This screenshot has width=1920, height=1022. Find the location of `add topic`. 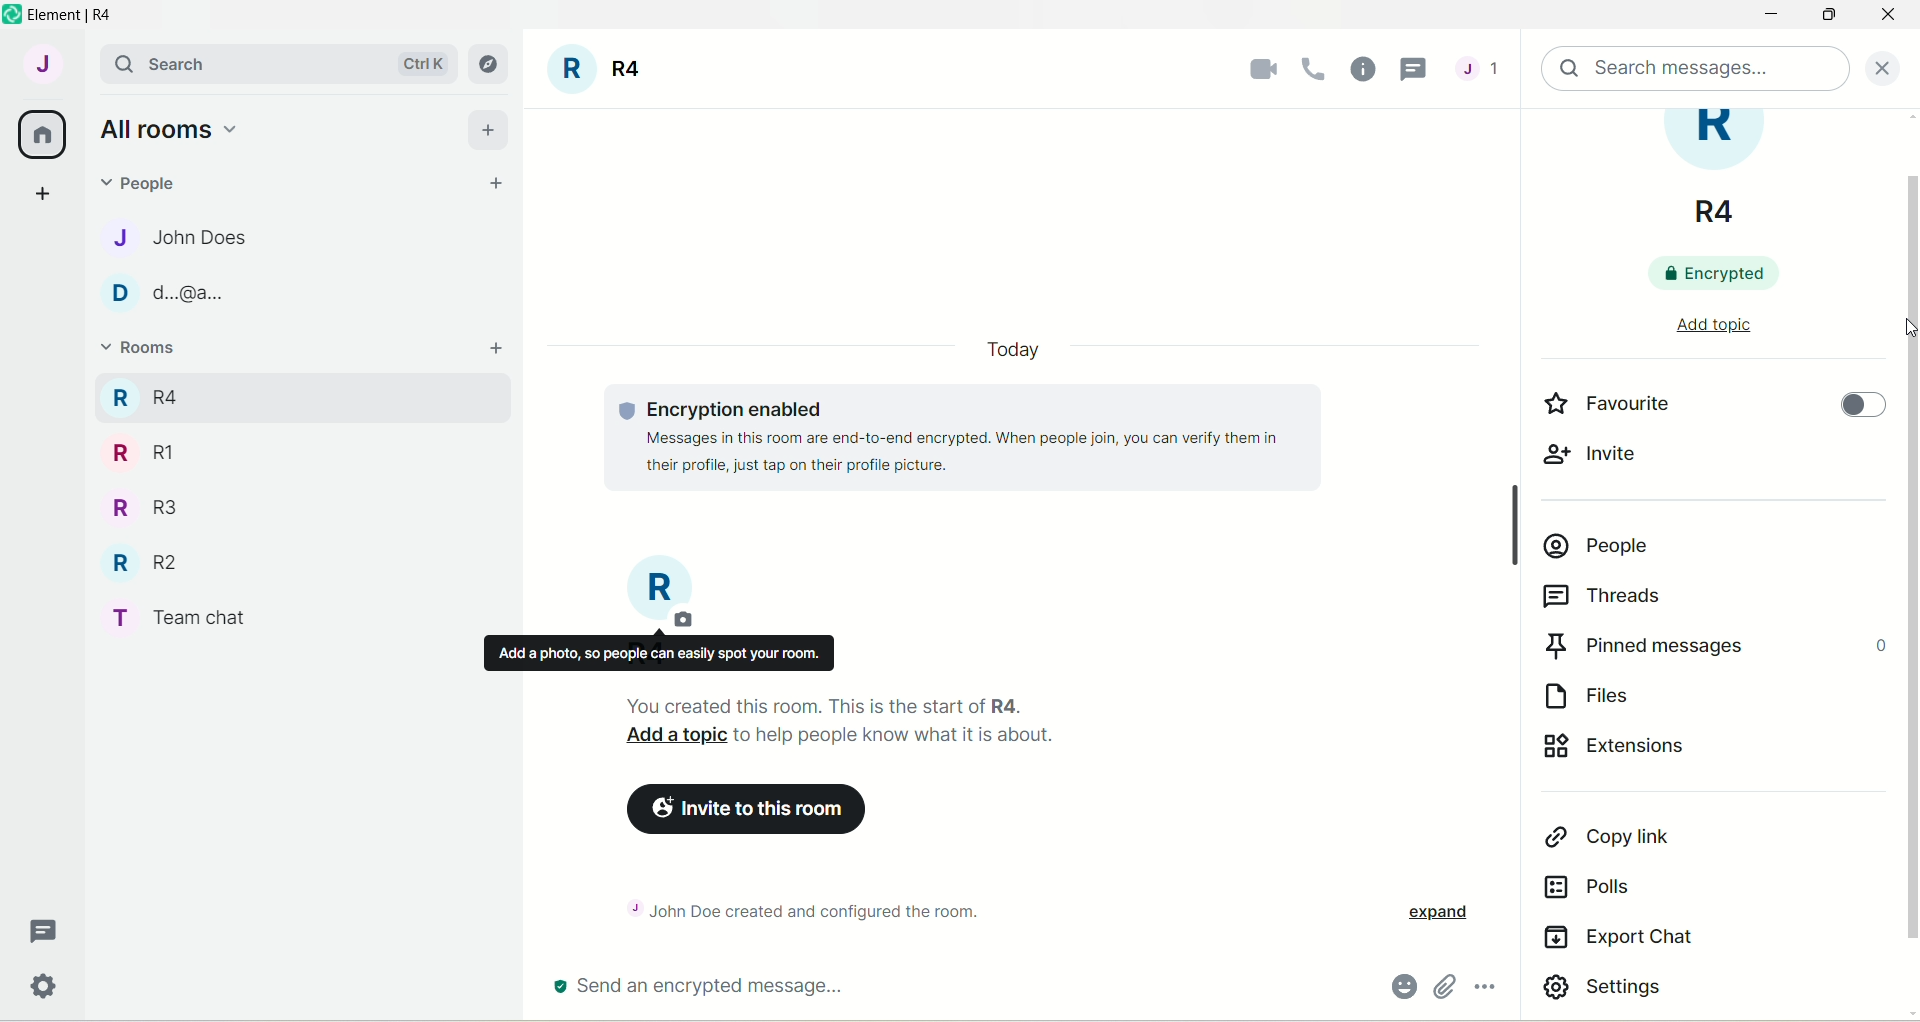

add topic is located at coordinates (1713, 322).